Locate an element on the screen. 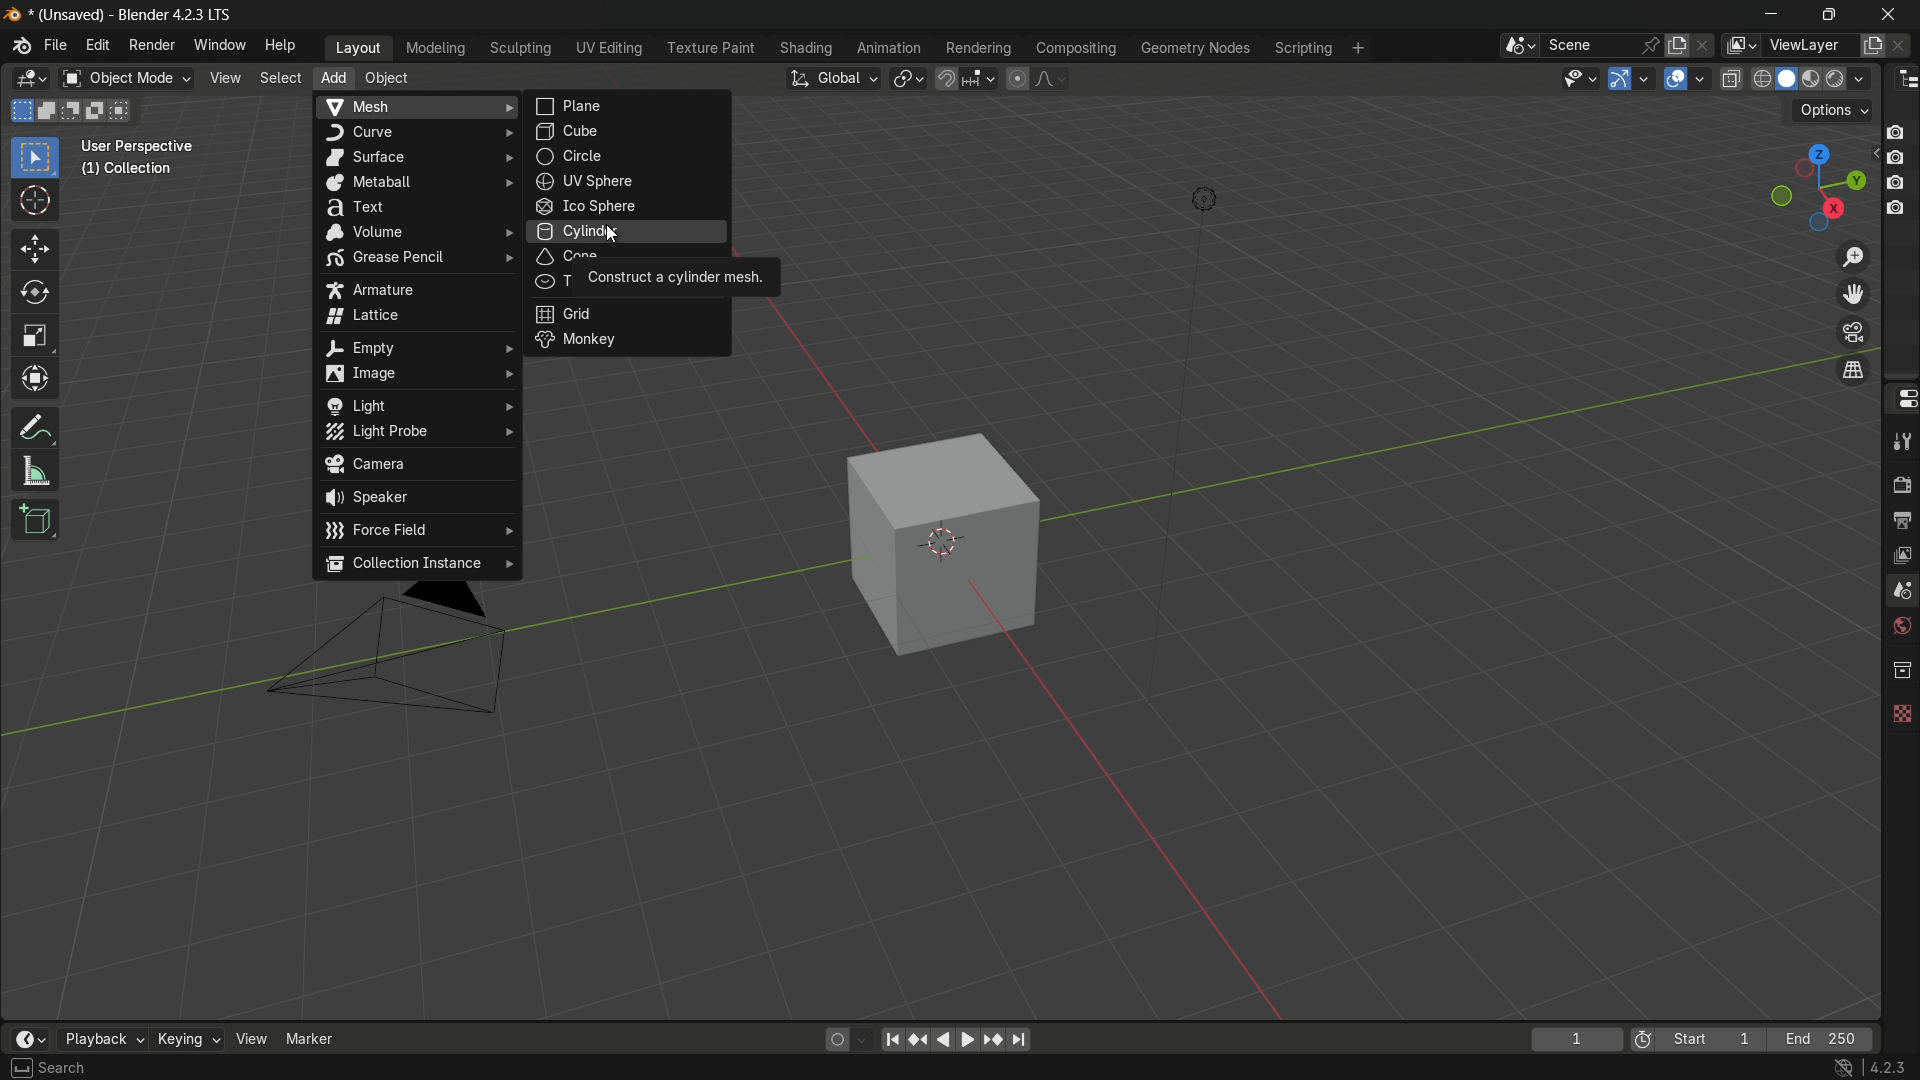 The height and width of the screenshot is (1080, 1920). T is located at coordinates (553, 284).